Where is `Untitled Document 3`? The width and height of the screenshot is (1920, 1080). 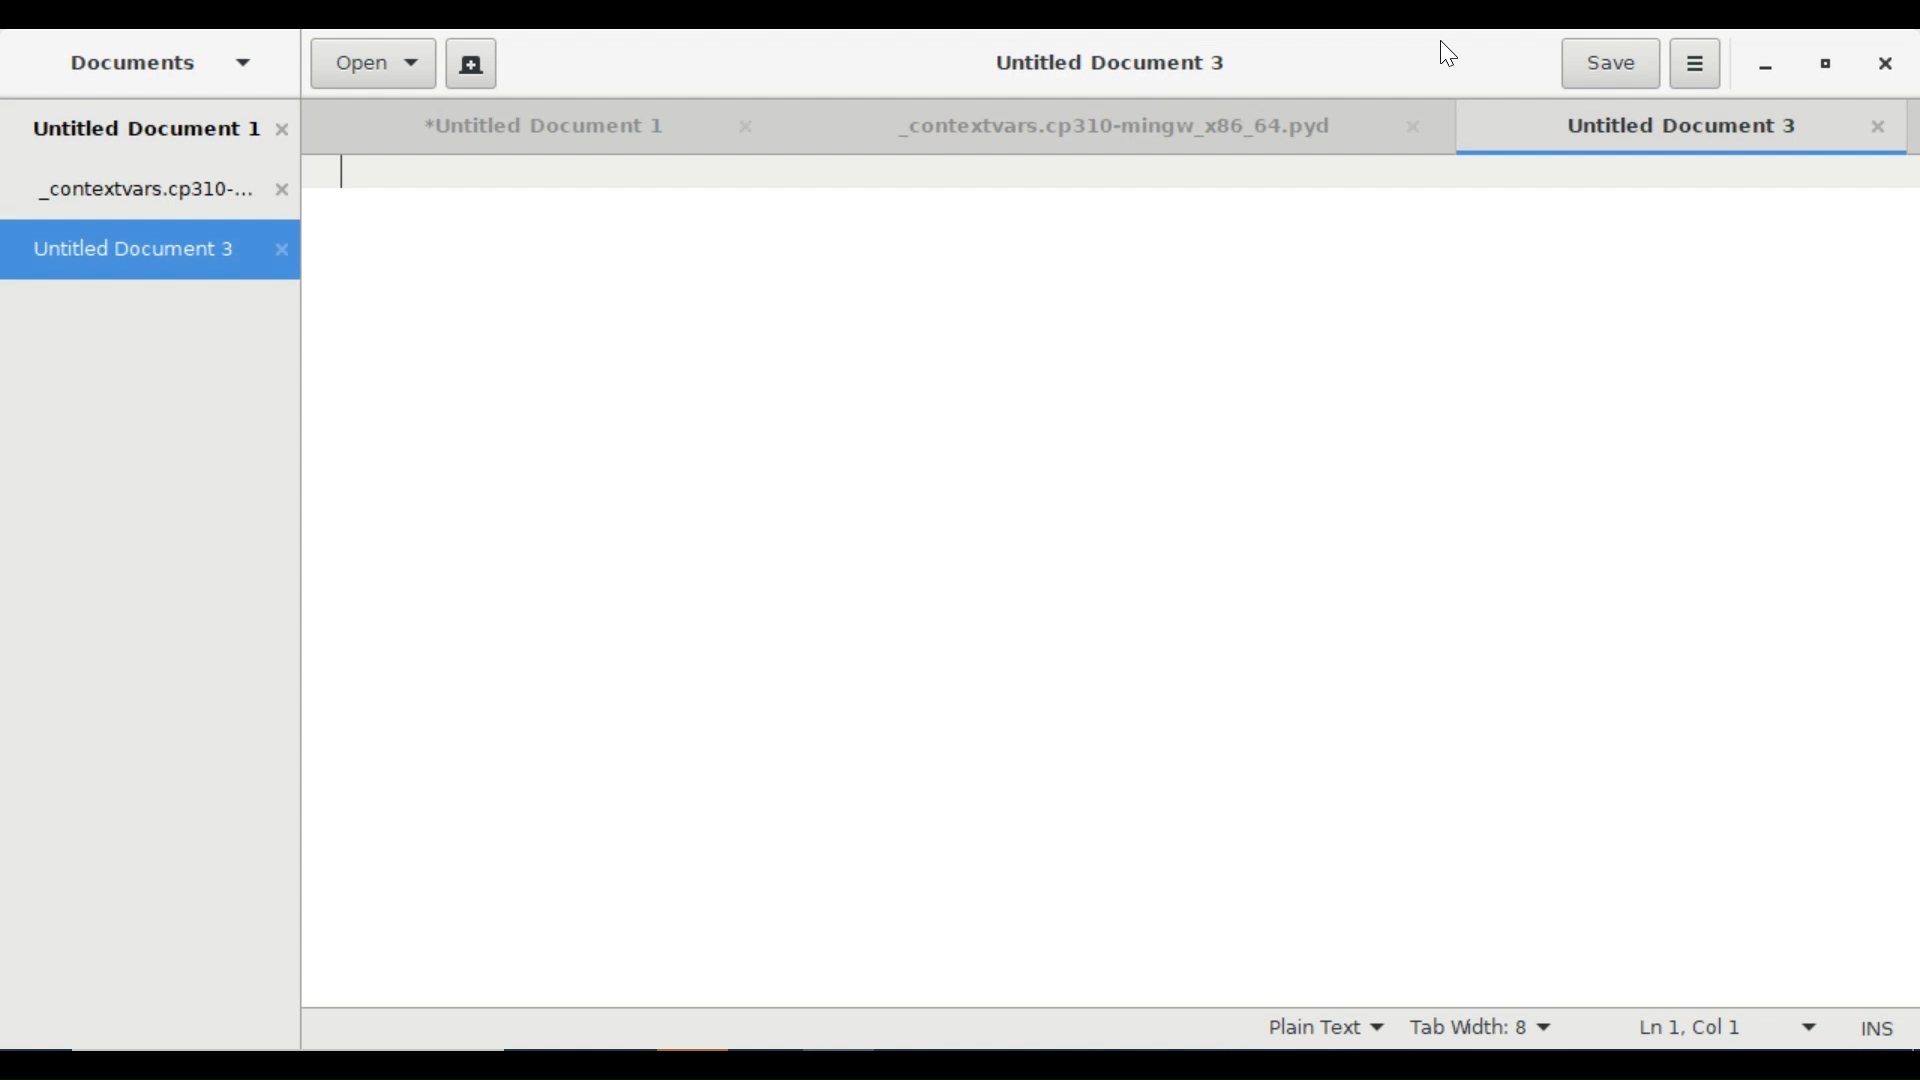
Untitled Document 3 is located at coordinates (1103, 61).